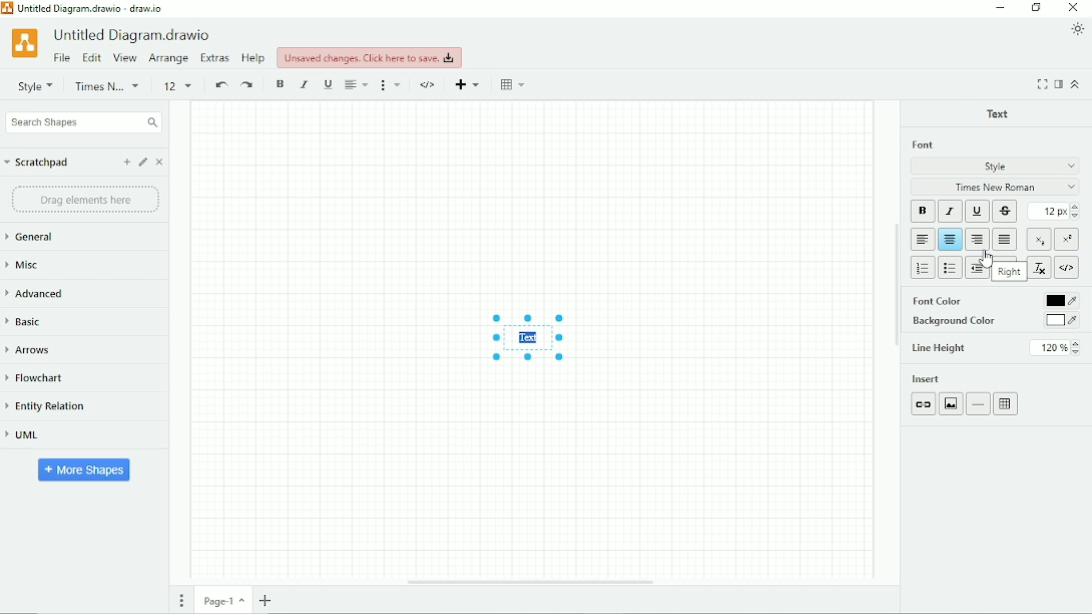 This screenshot has height=614, width=1092. I want to click on Font Color, so click(967, 298).